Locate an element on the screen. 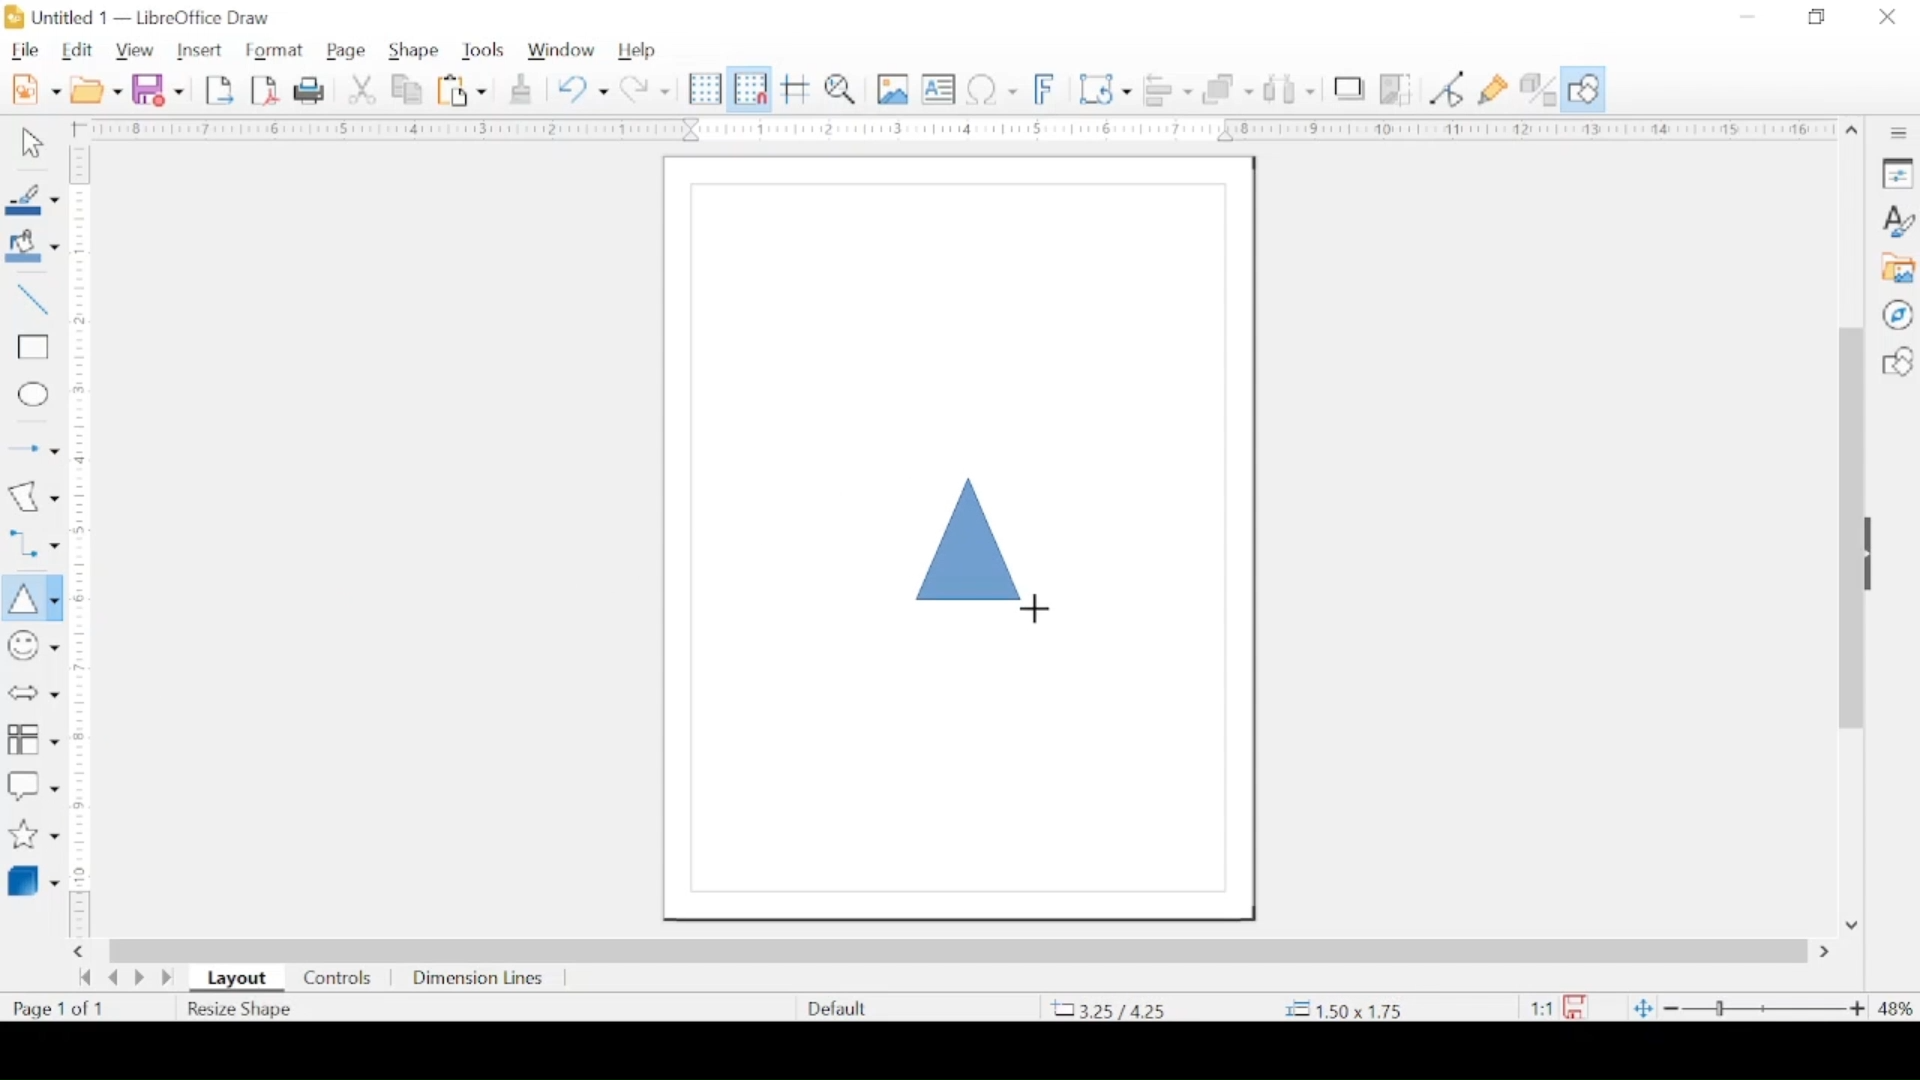 The height and width of the screenshot is (1080, 1920). insert curves and polygons is located at coordinates (33, 496).